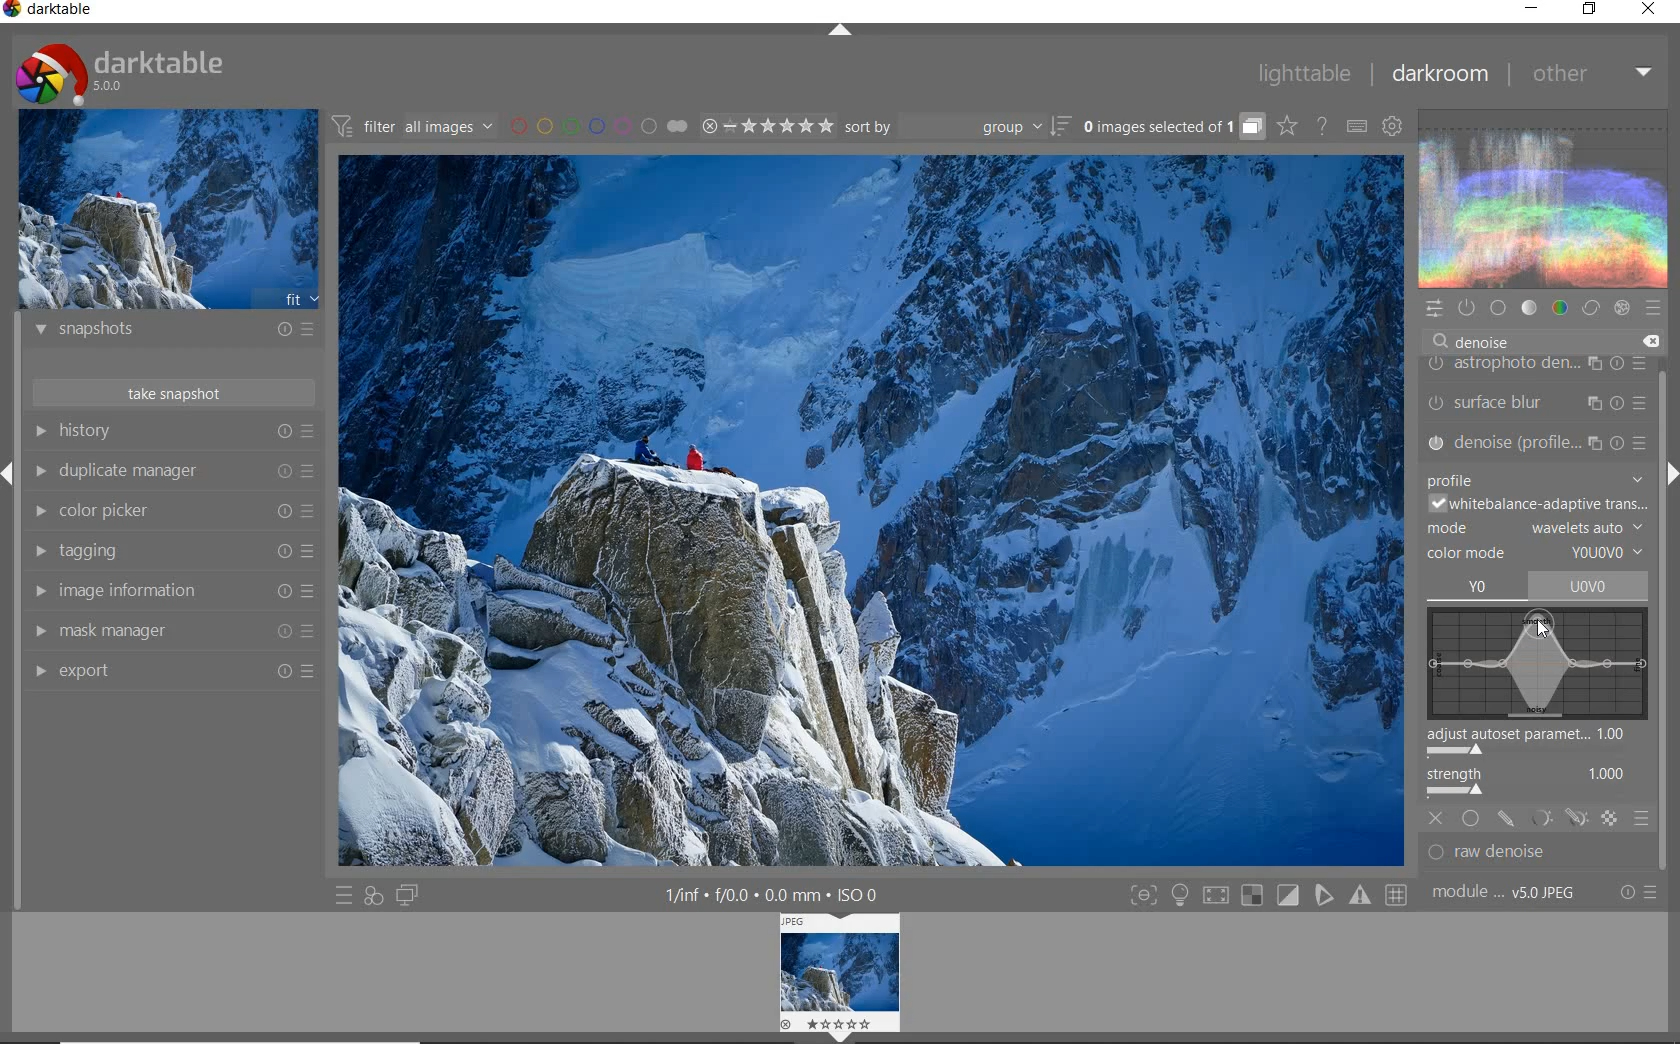 The image size is (1680, 1044). Describe the element at coordinates (1641, 892) in the screenshot. I see `reset or presets and preferences` at that location.